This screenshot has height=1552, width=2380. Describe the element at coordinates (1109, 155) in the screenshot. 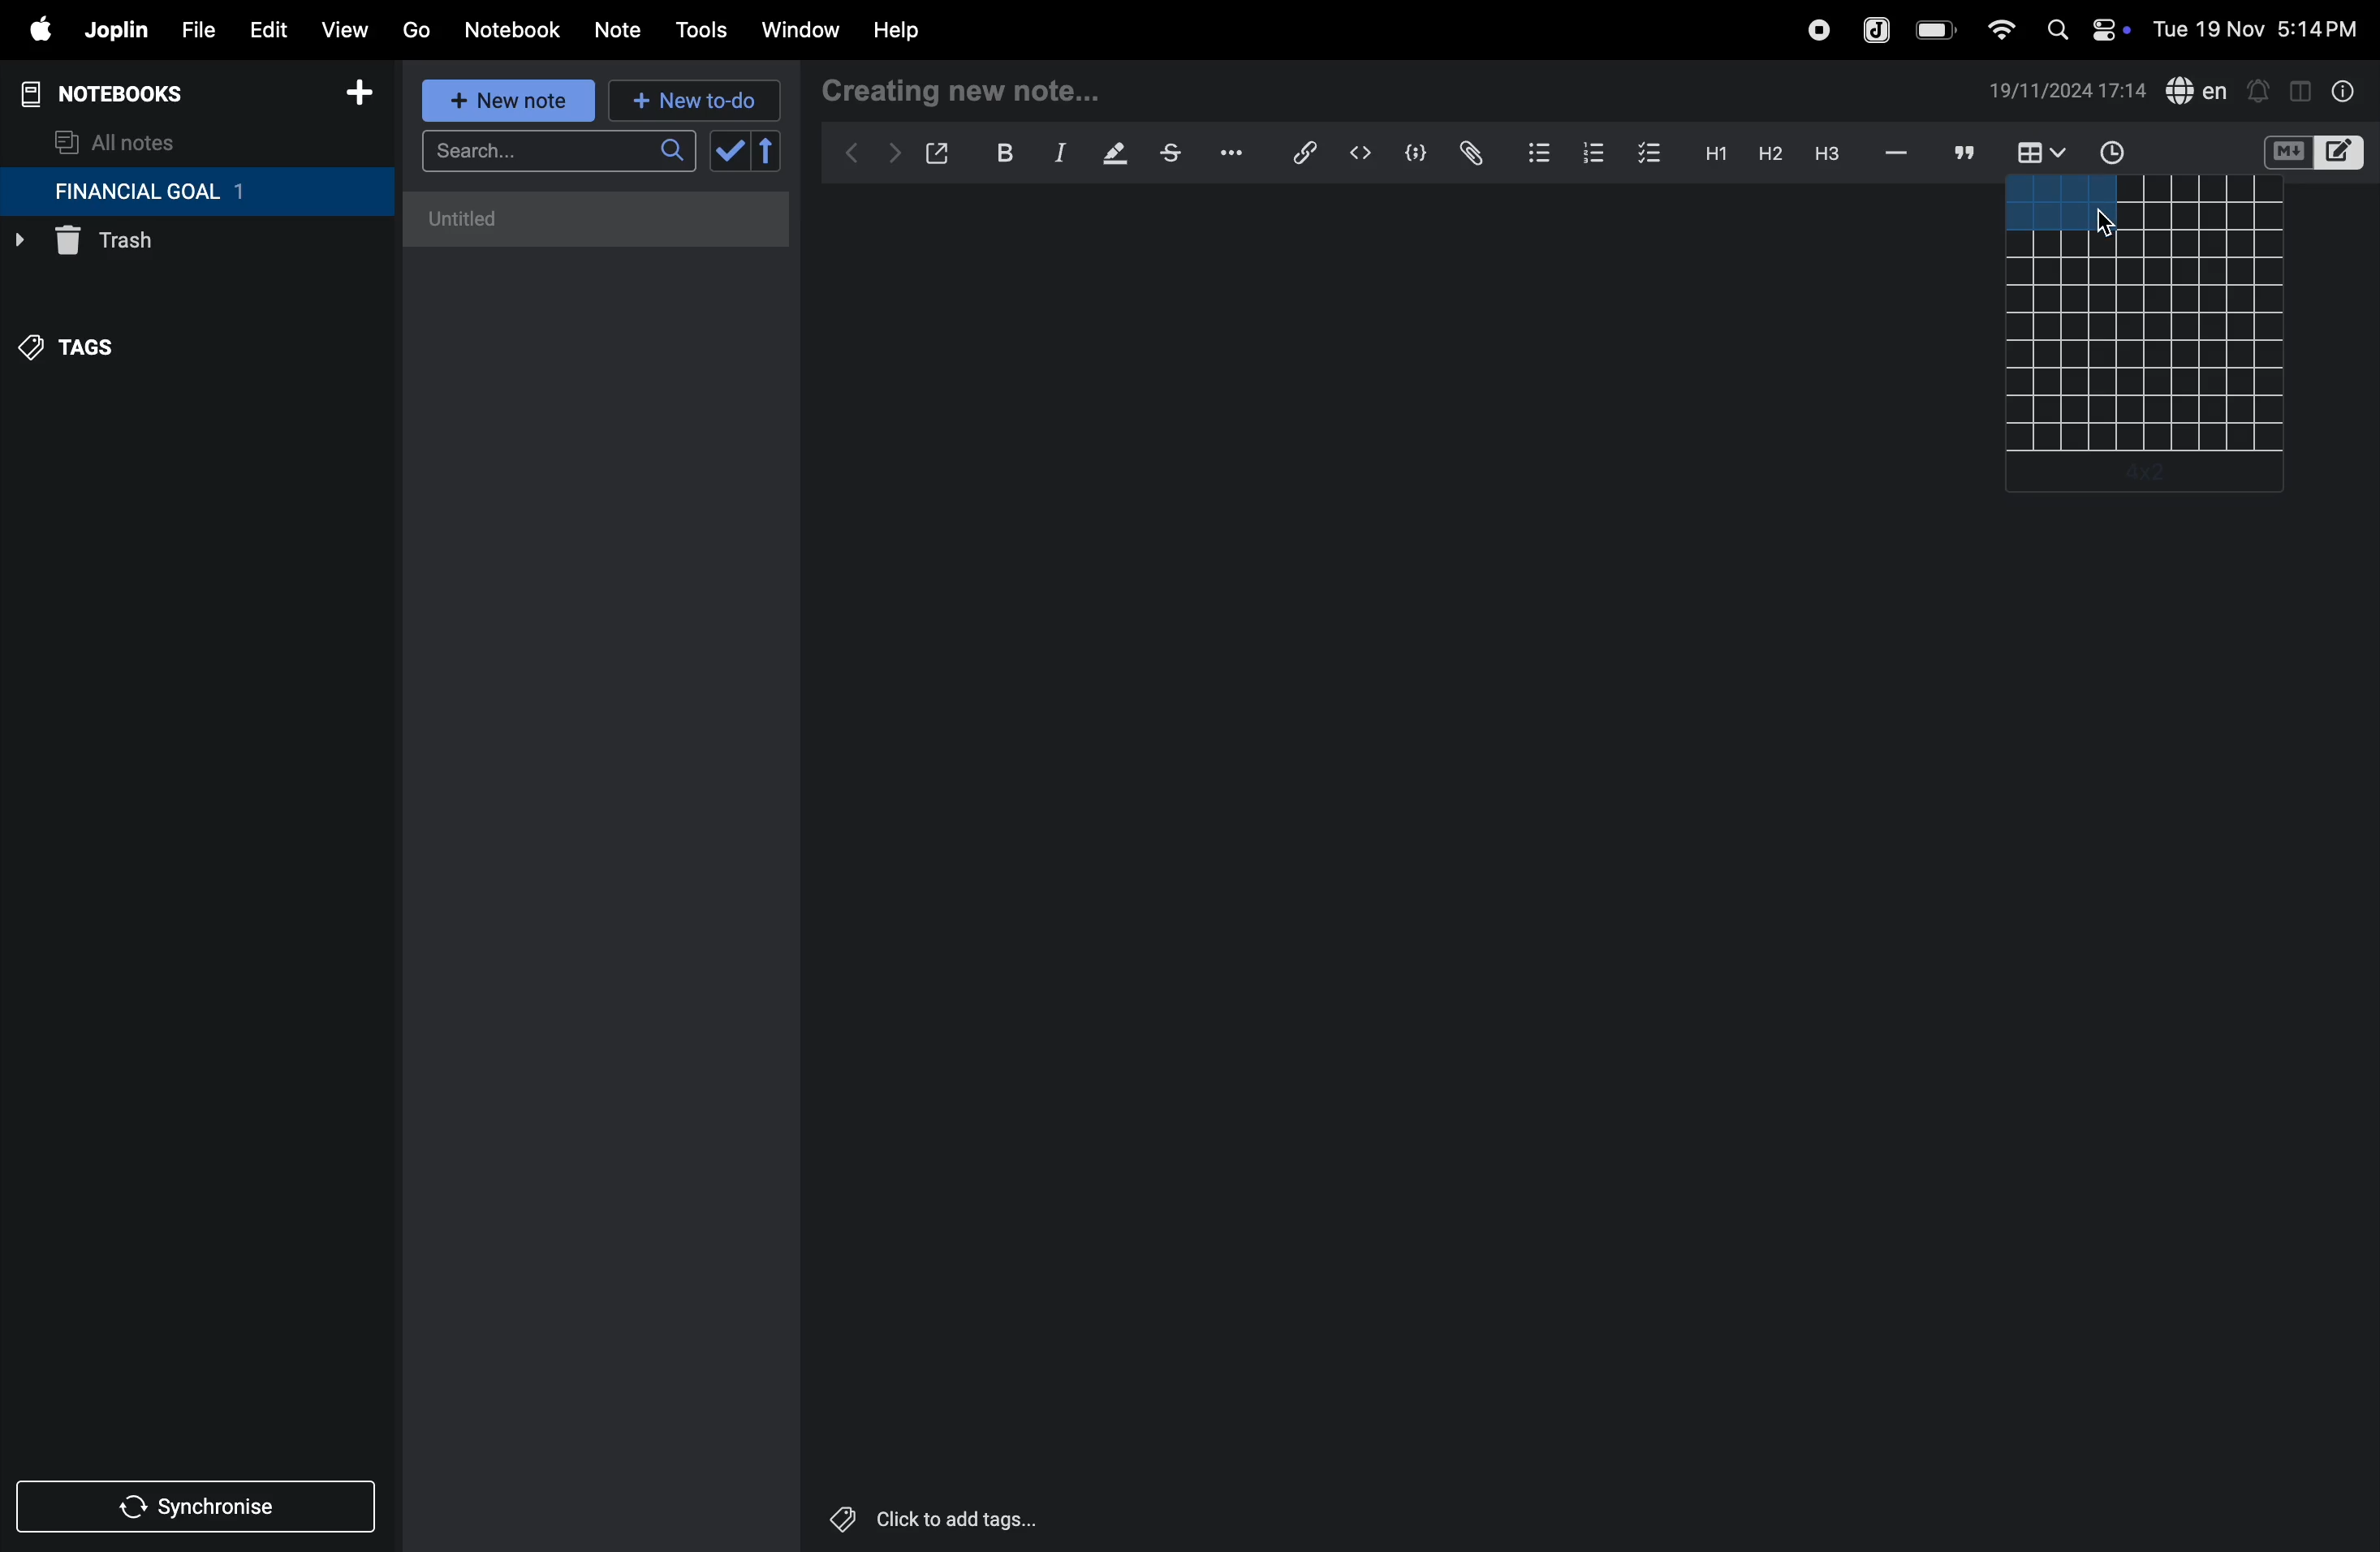

I see `mark` at that location.